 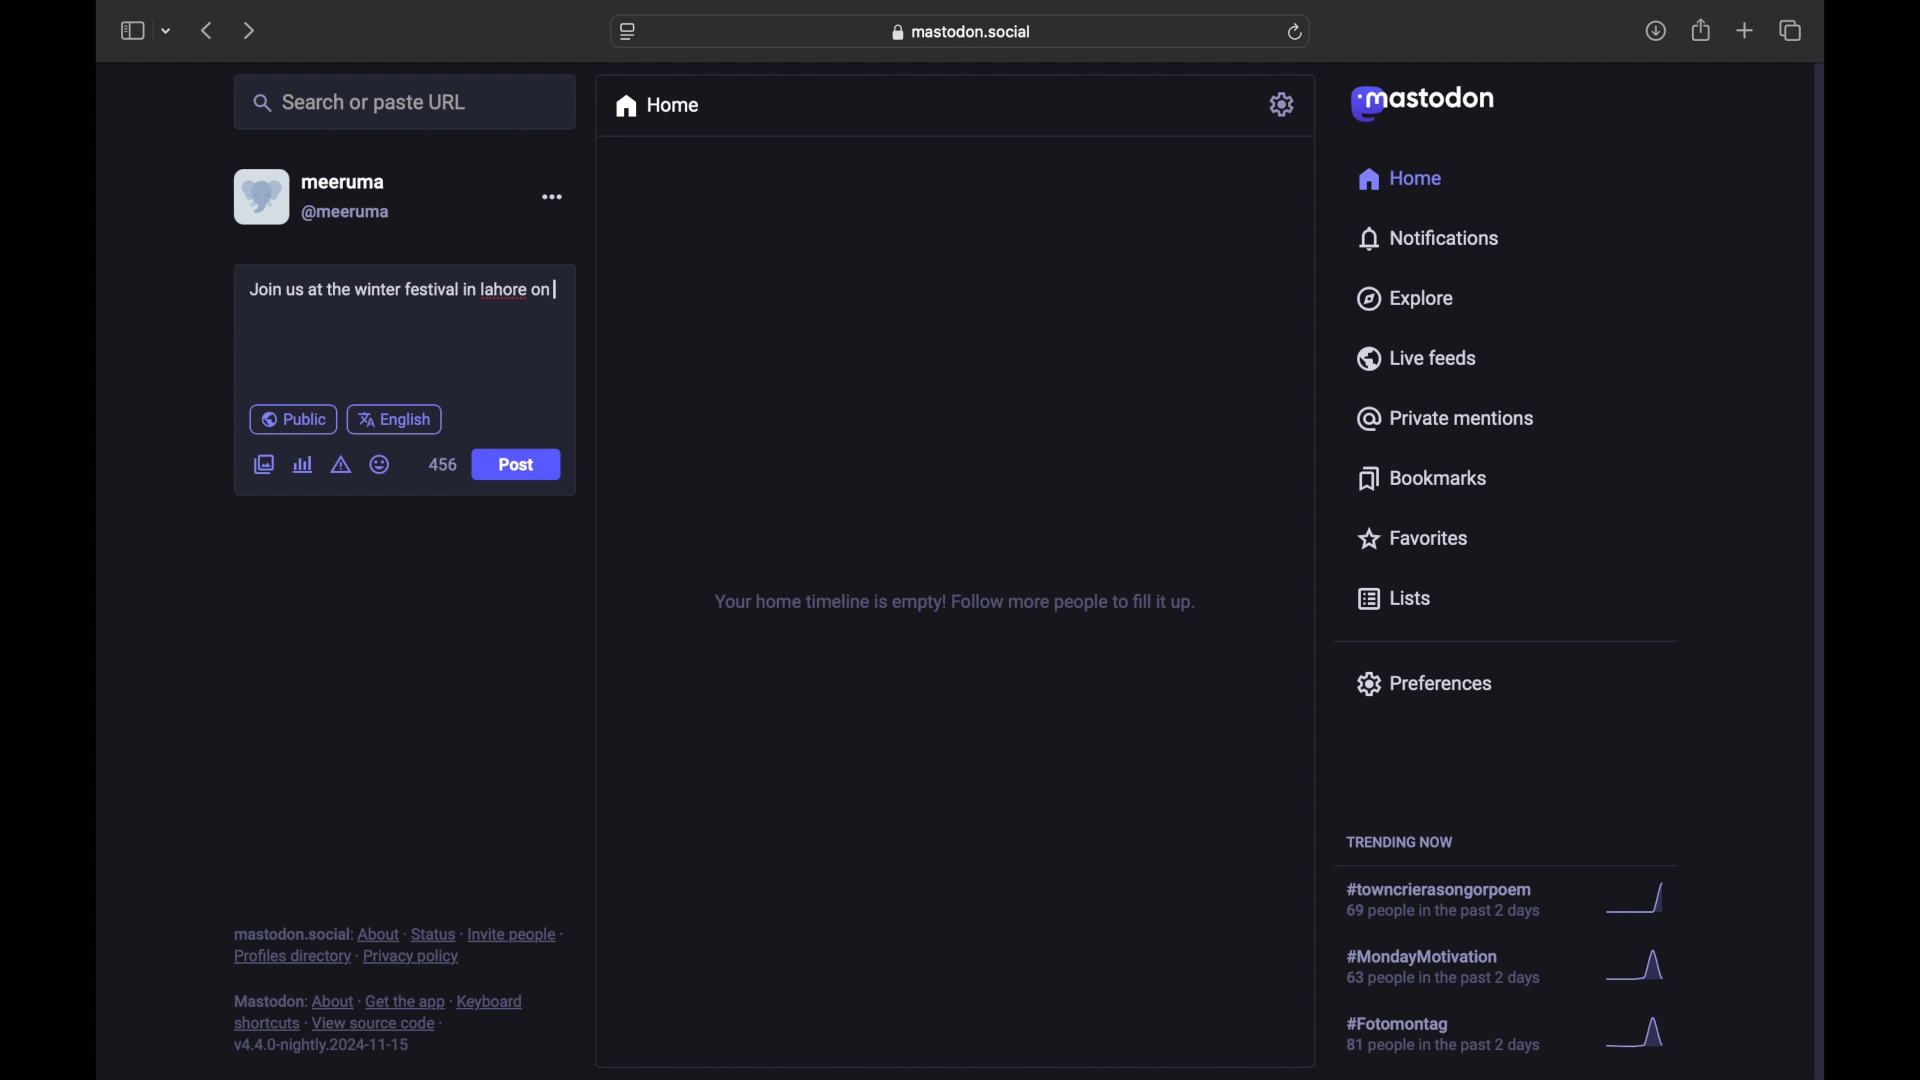 I want to click on favorites, so click(x=1411, y=538).